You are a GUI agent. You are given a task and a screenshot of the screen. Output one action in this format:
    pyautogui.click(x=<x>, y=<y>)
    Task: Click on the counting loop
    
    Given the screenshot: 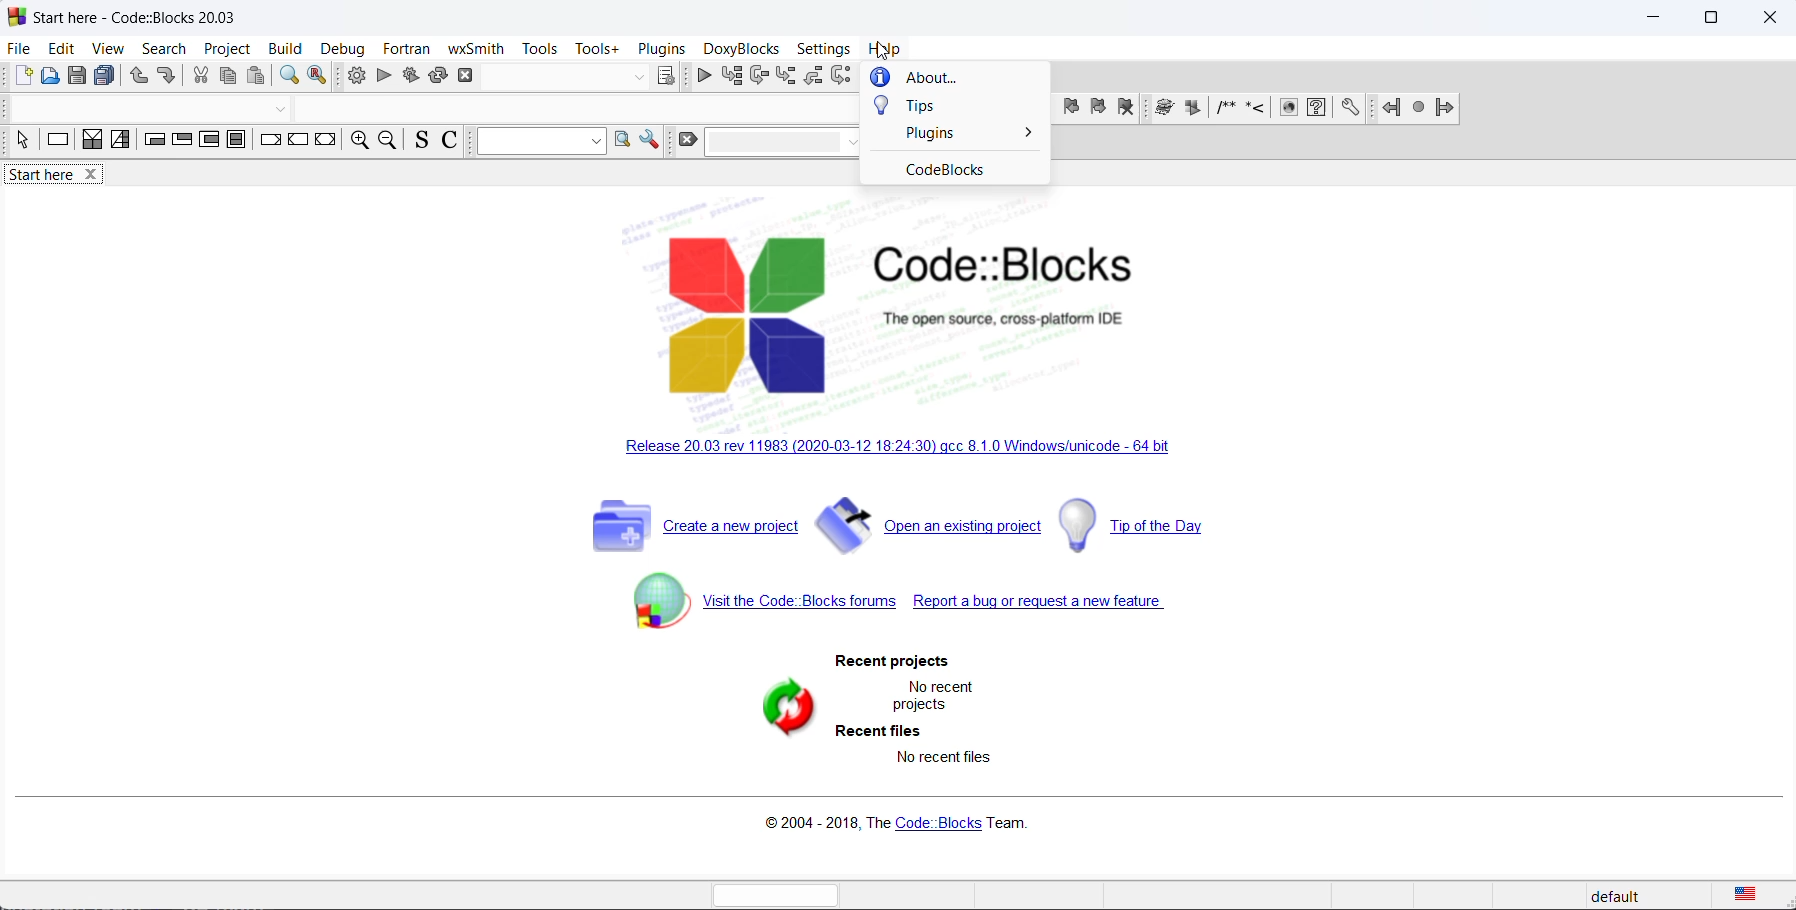 What is the action you would take?
    pyautogui.click(x=209, y=144)
    